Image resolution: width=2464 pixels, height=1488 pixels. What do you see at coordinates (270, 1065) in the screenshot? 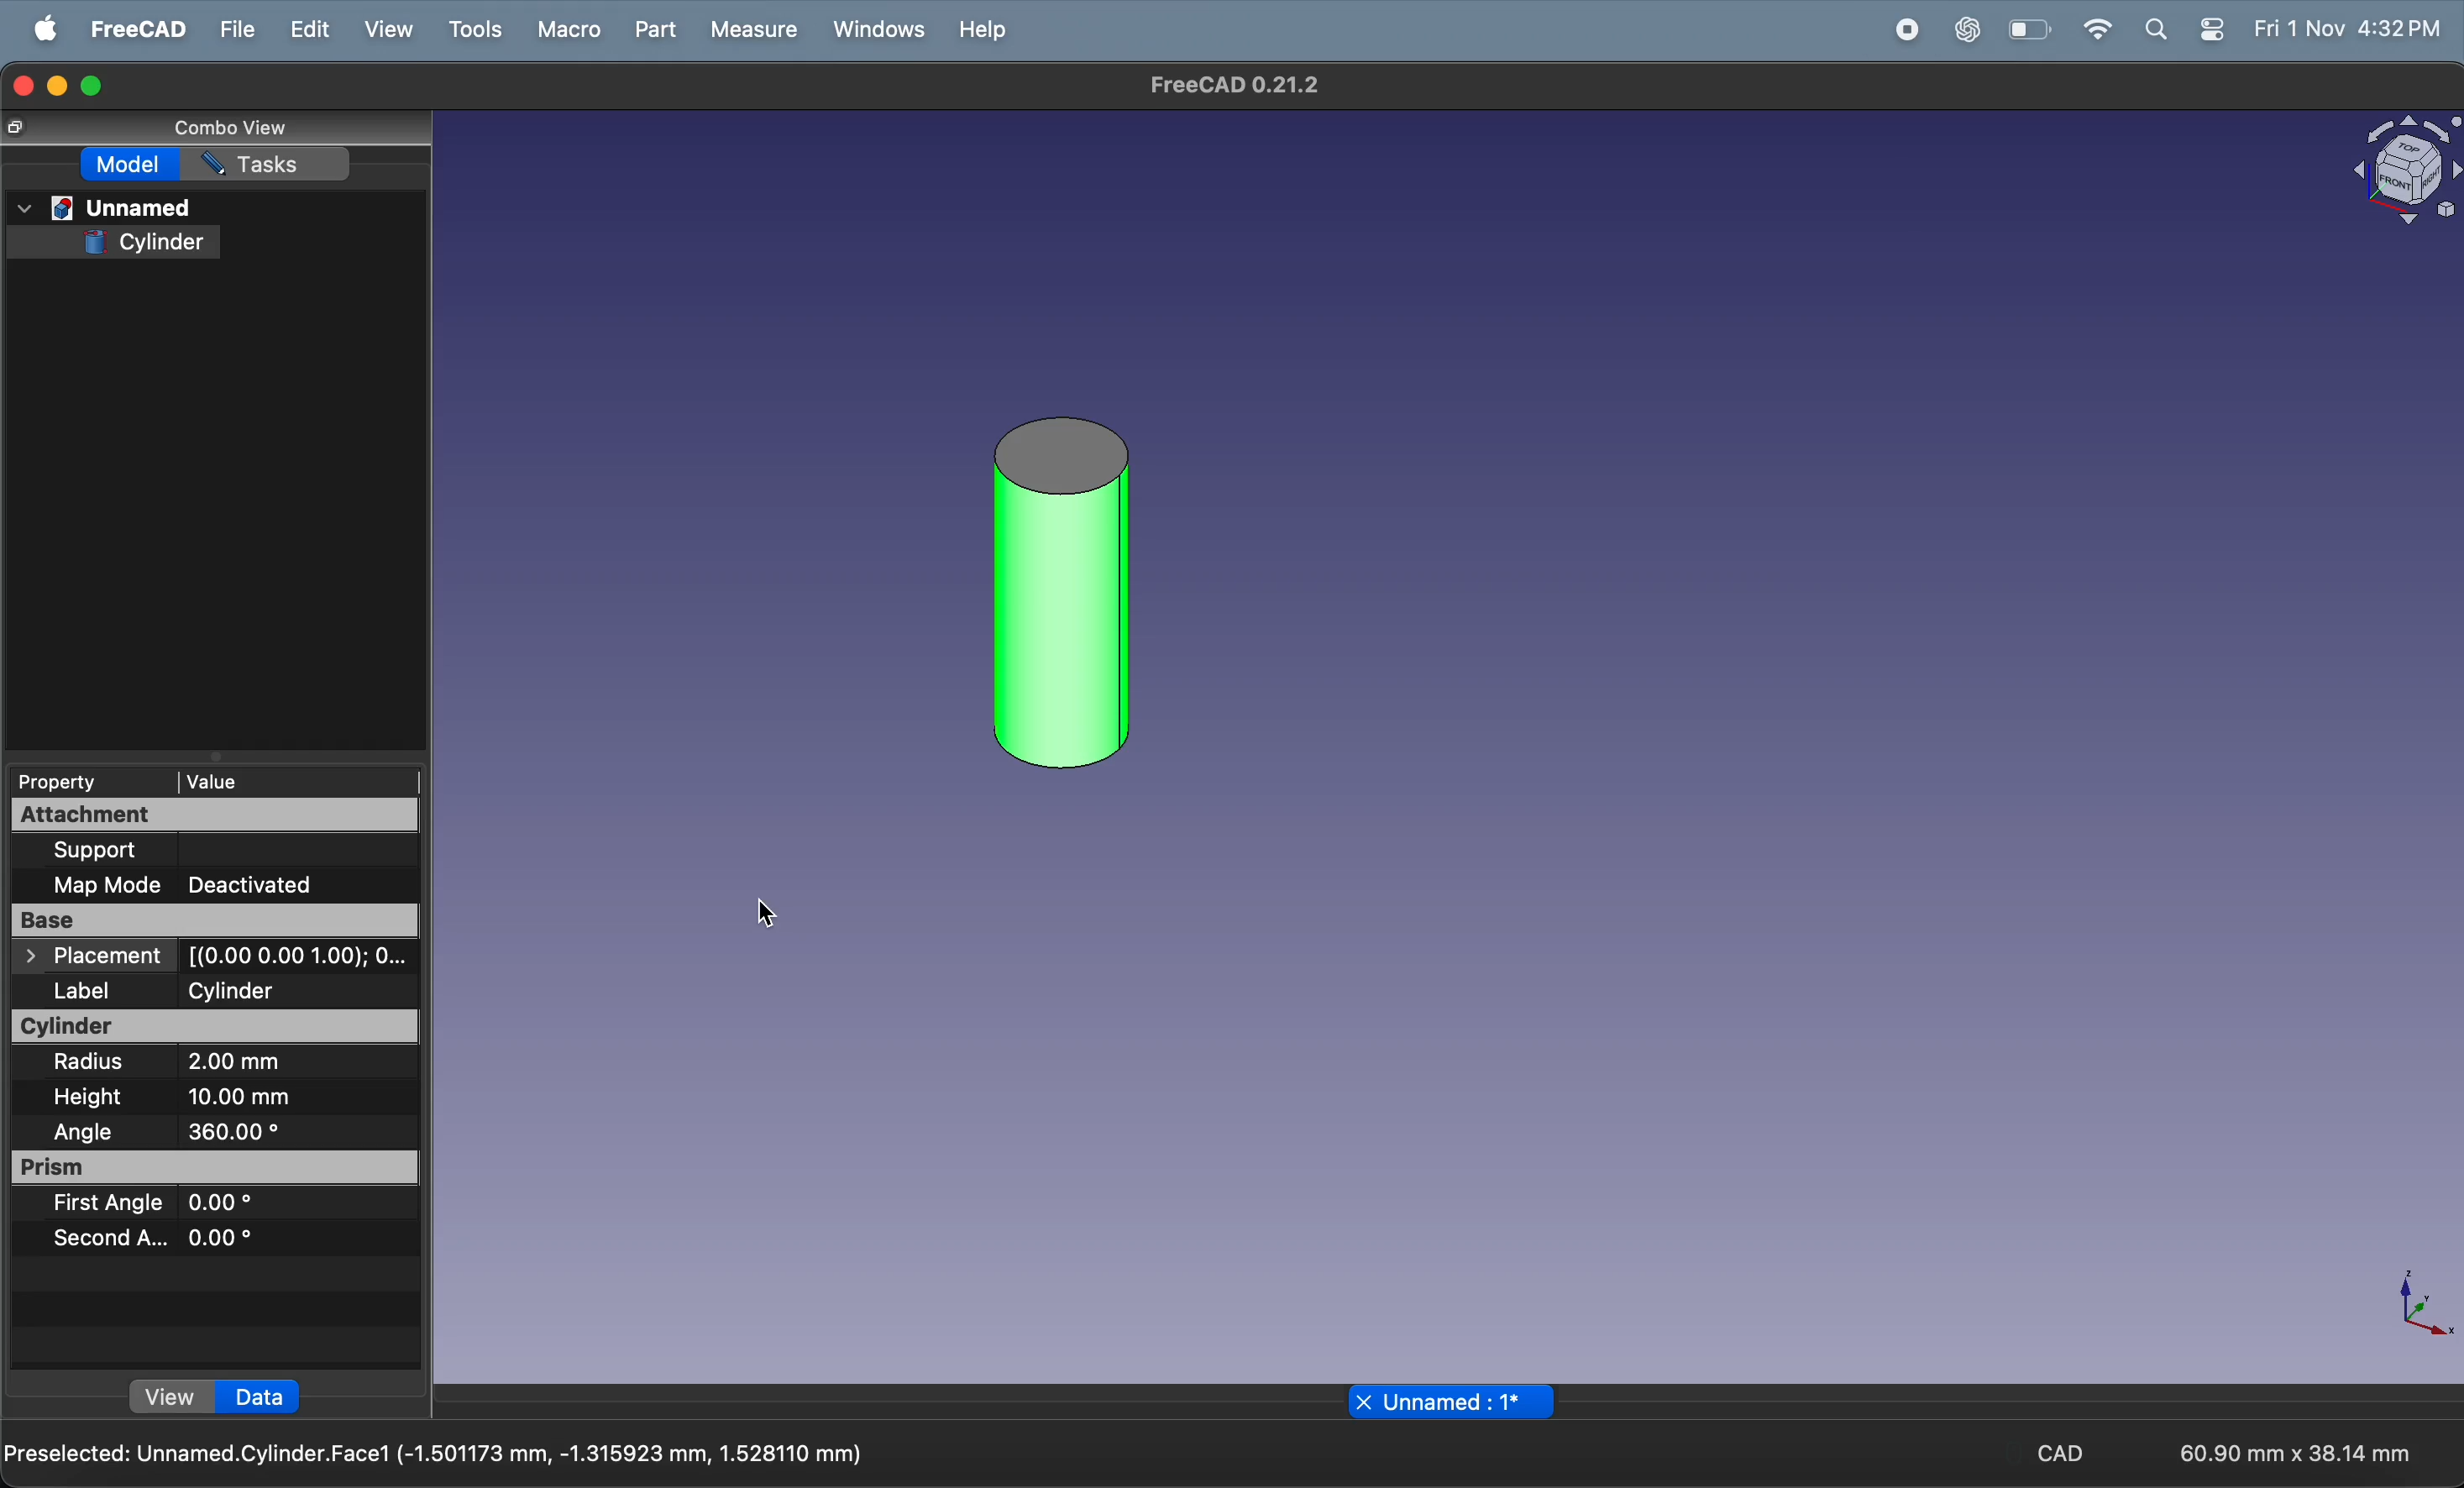
I see `2.00 mm` at bounding box center [270, 1065].